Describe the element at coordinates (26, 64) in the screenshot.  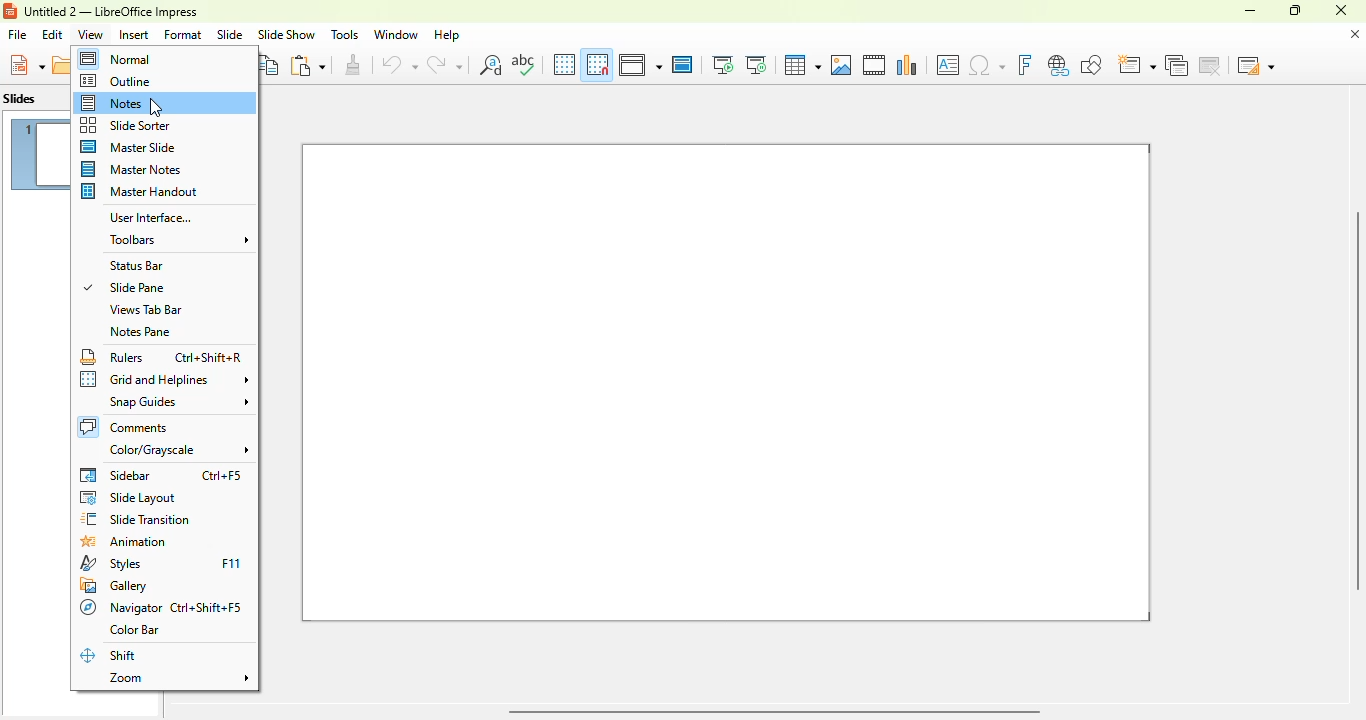
I see `new` at that location.